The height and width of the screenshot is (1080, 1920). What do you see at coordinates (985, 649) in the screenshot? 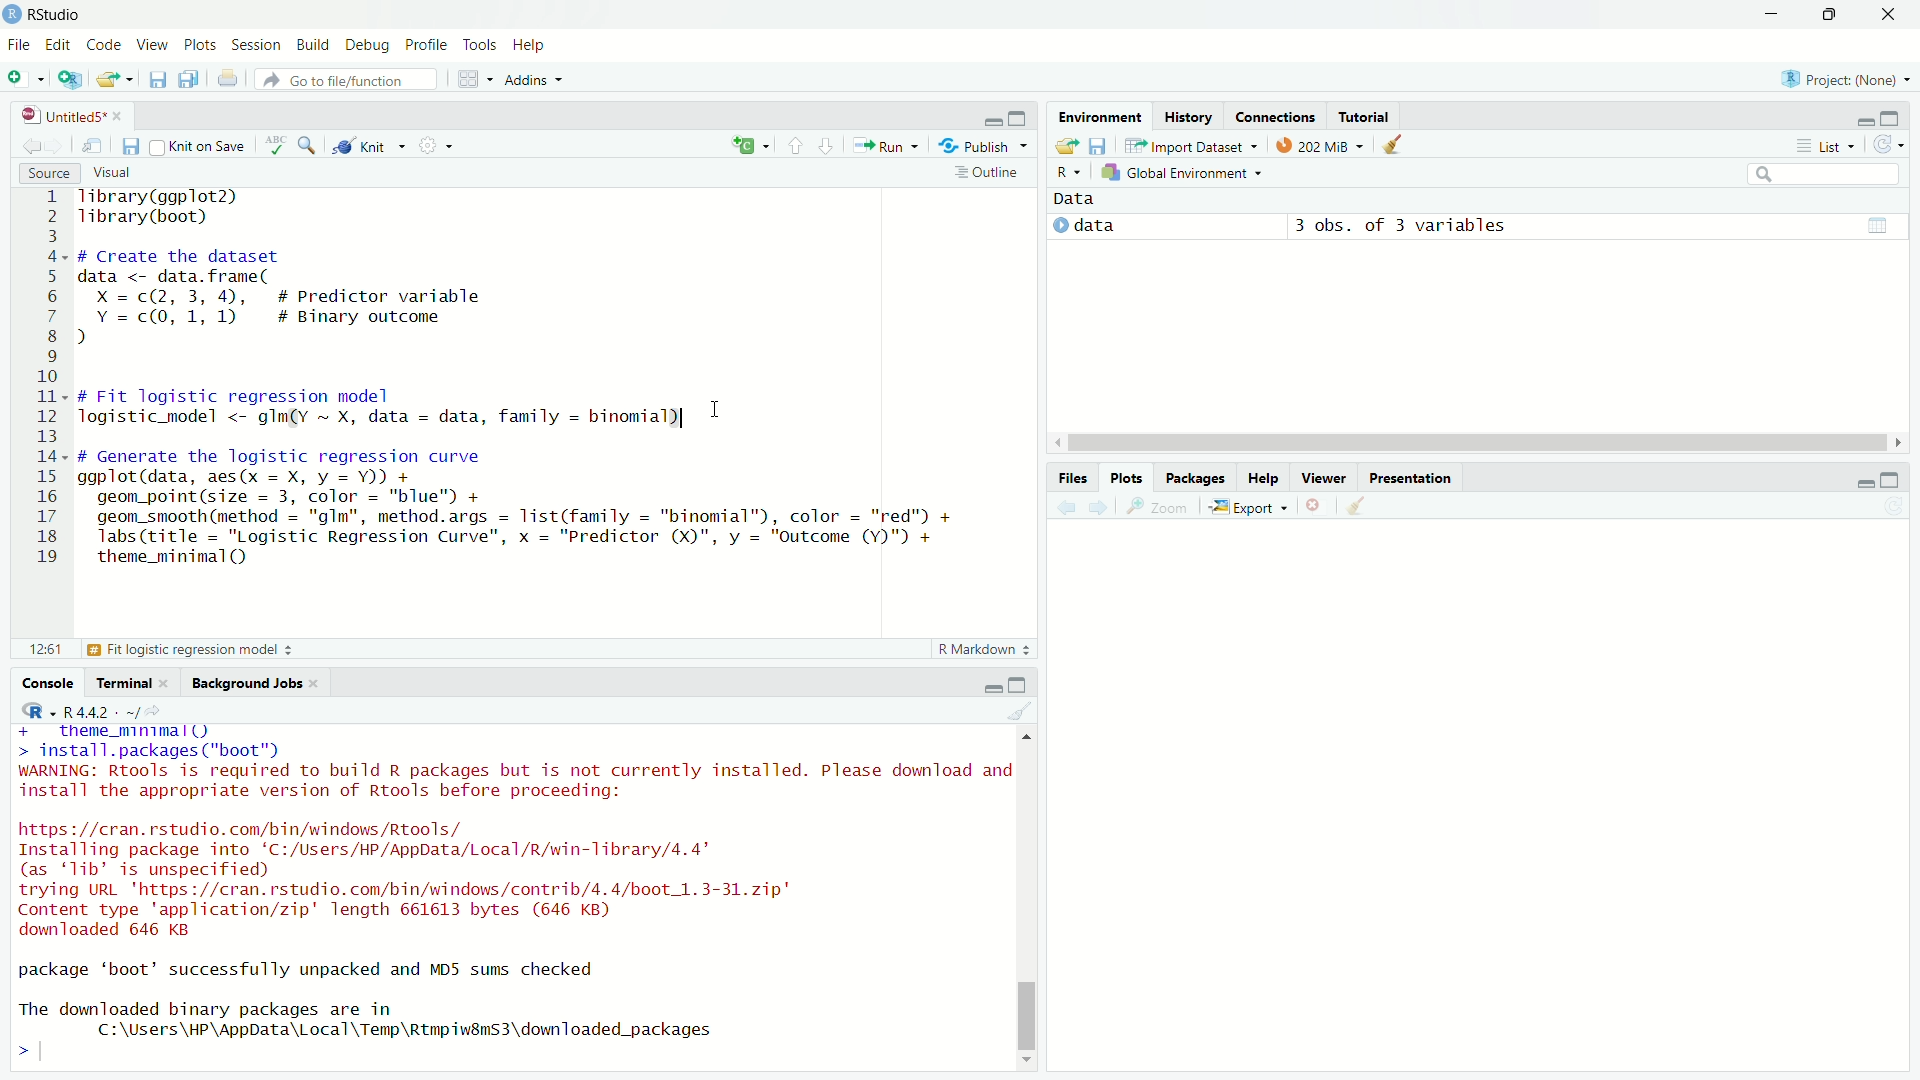
I see `R Markdown` at bounding box center [985, 649].